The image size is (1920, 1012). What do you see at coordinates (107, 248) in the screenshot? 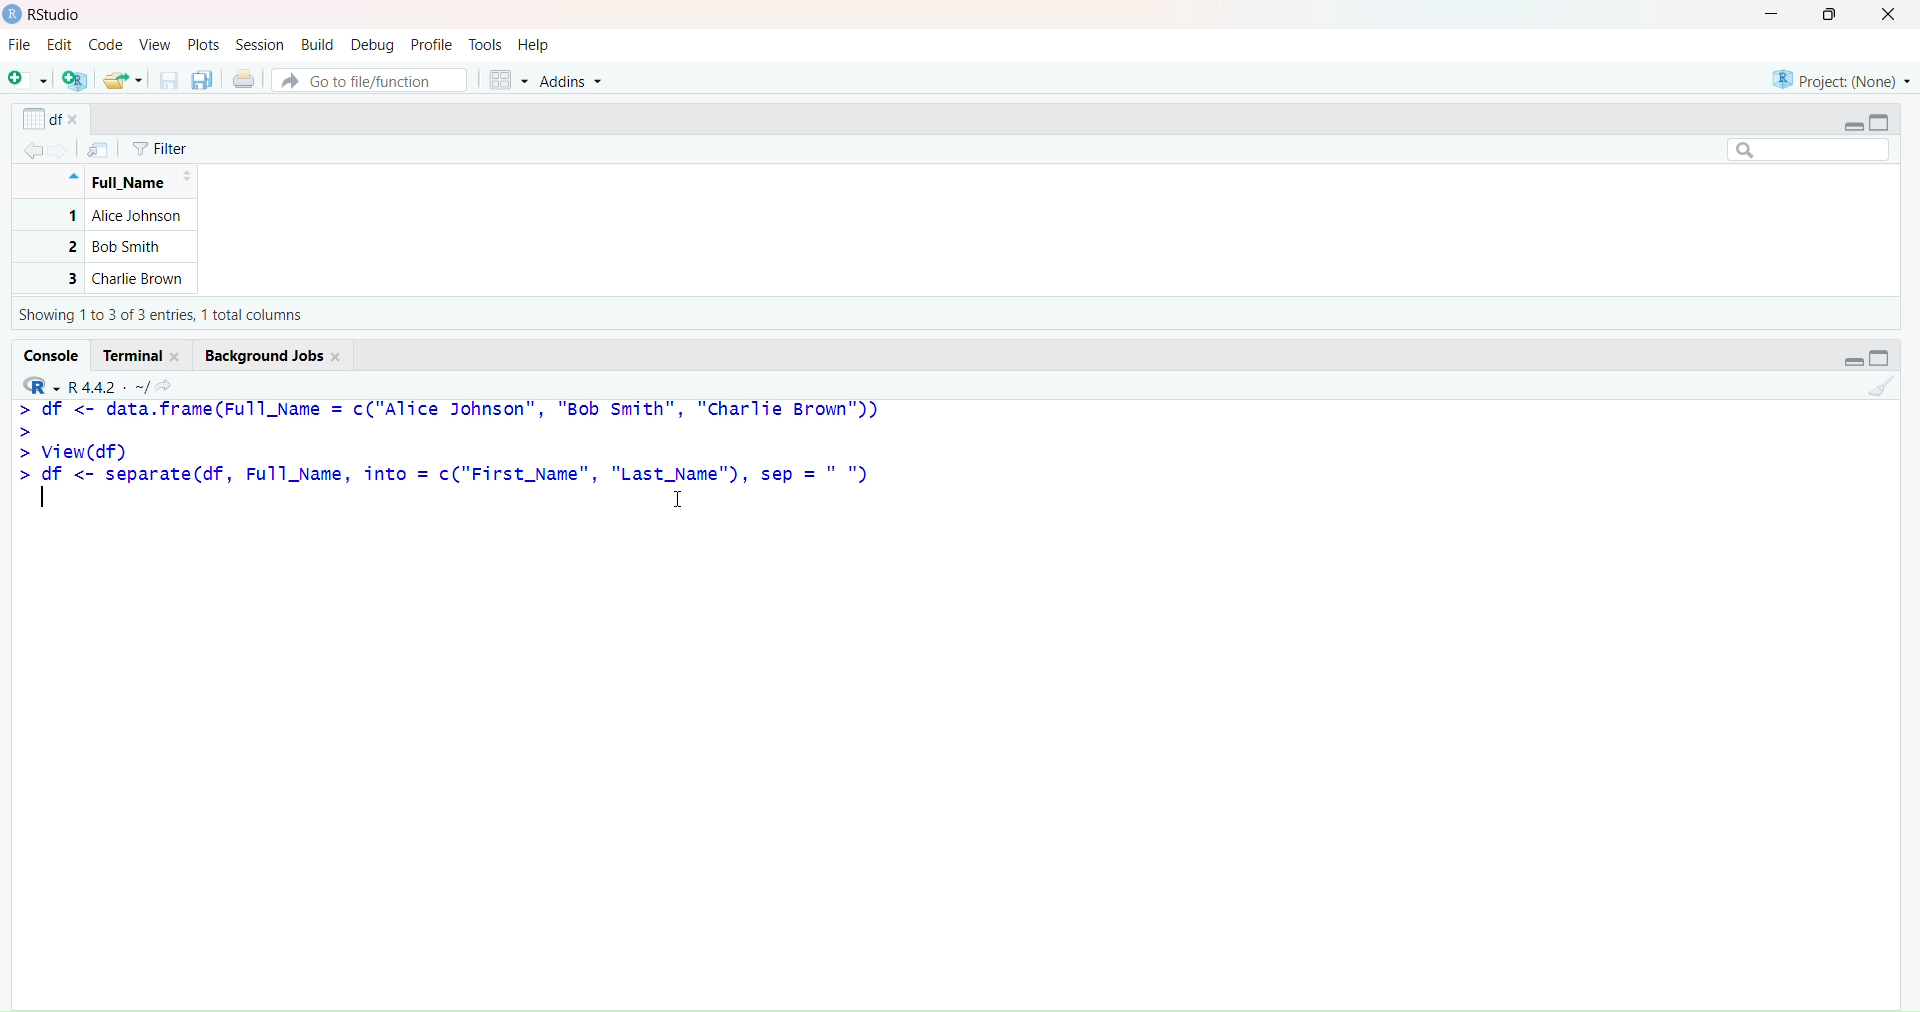
I see `1 Alice Johnson
2 Bob Smith
3 Charlie Brown` at bounding box center [107, 248].